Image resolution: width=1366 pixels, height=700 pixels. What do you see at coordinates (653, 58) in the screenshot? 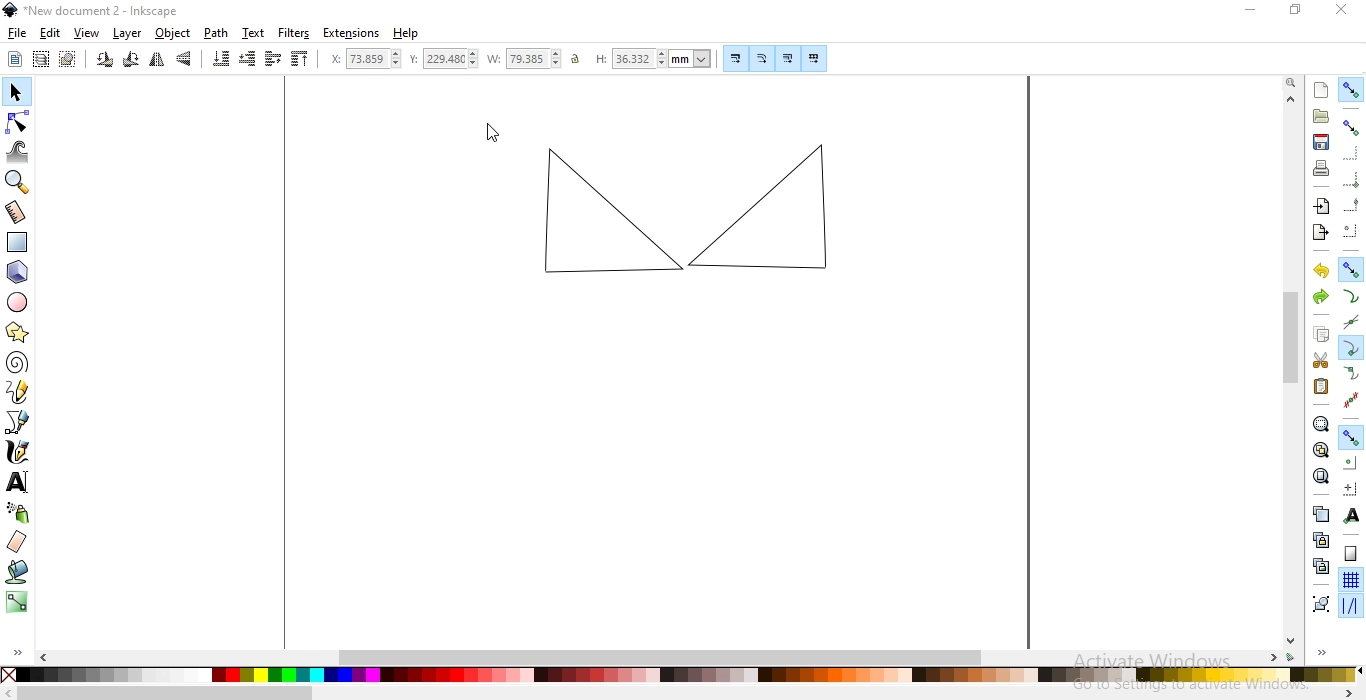
I see `height of selection` at bounding box center [653, 58].